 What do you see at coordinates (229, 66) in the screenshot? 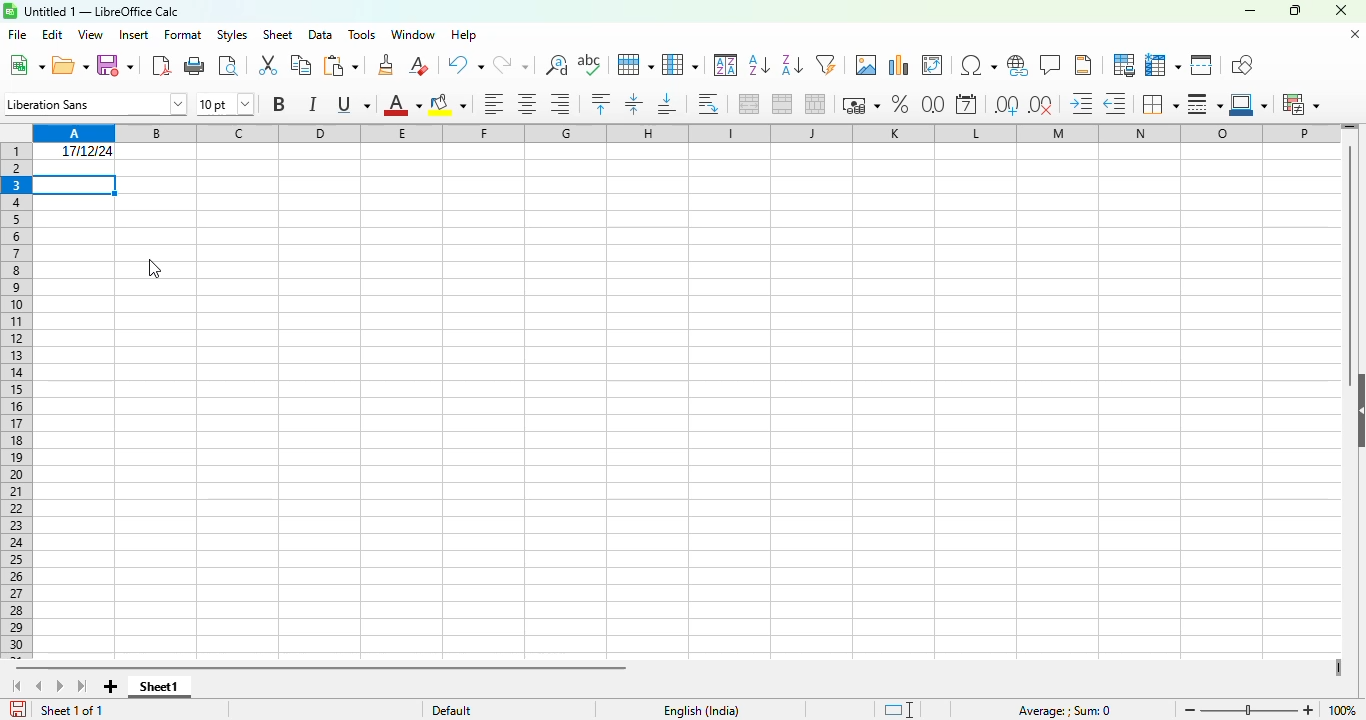
I see `toggle print preview` at bounding box center [229, 66].